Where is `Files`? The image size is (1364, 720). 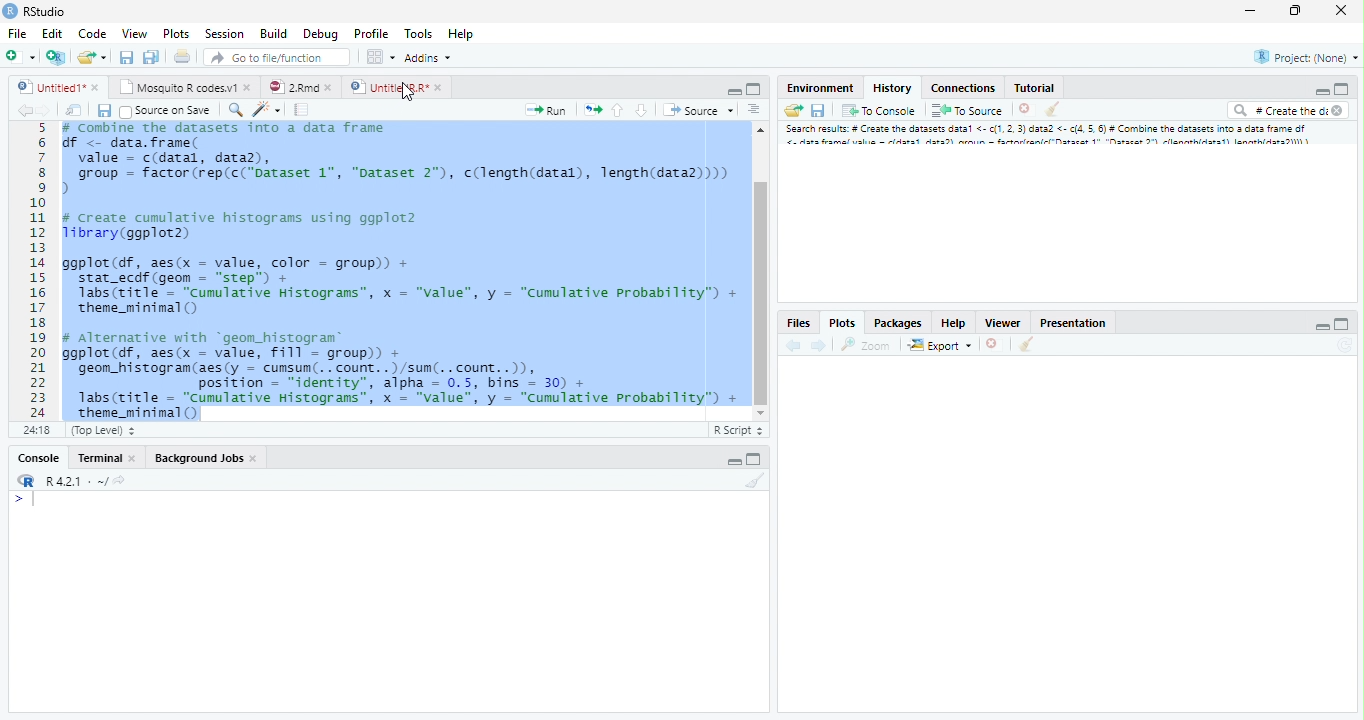 Files is located at coordinates (798, 321).